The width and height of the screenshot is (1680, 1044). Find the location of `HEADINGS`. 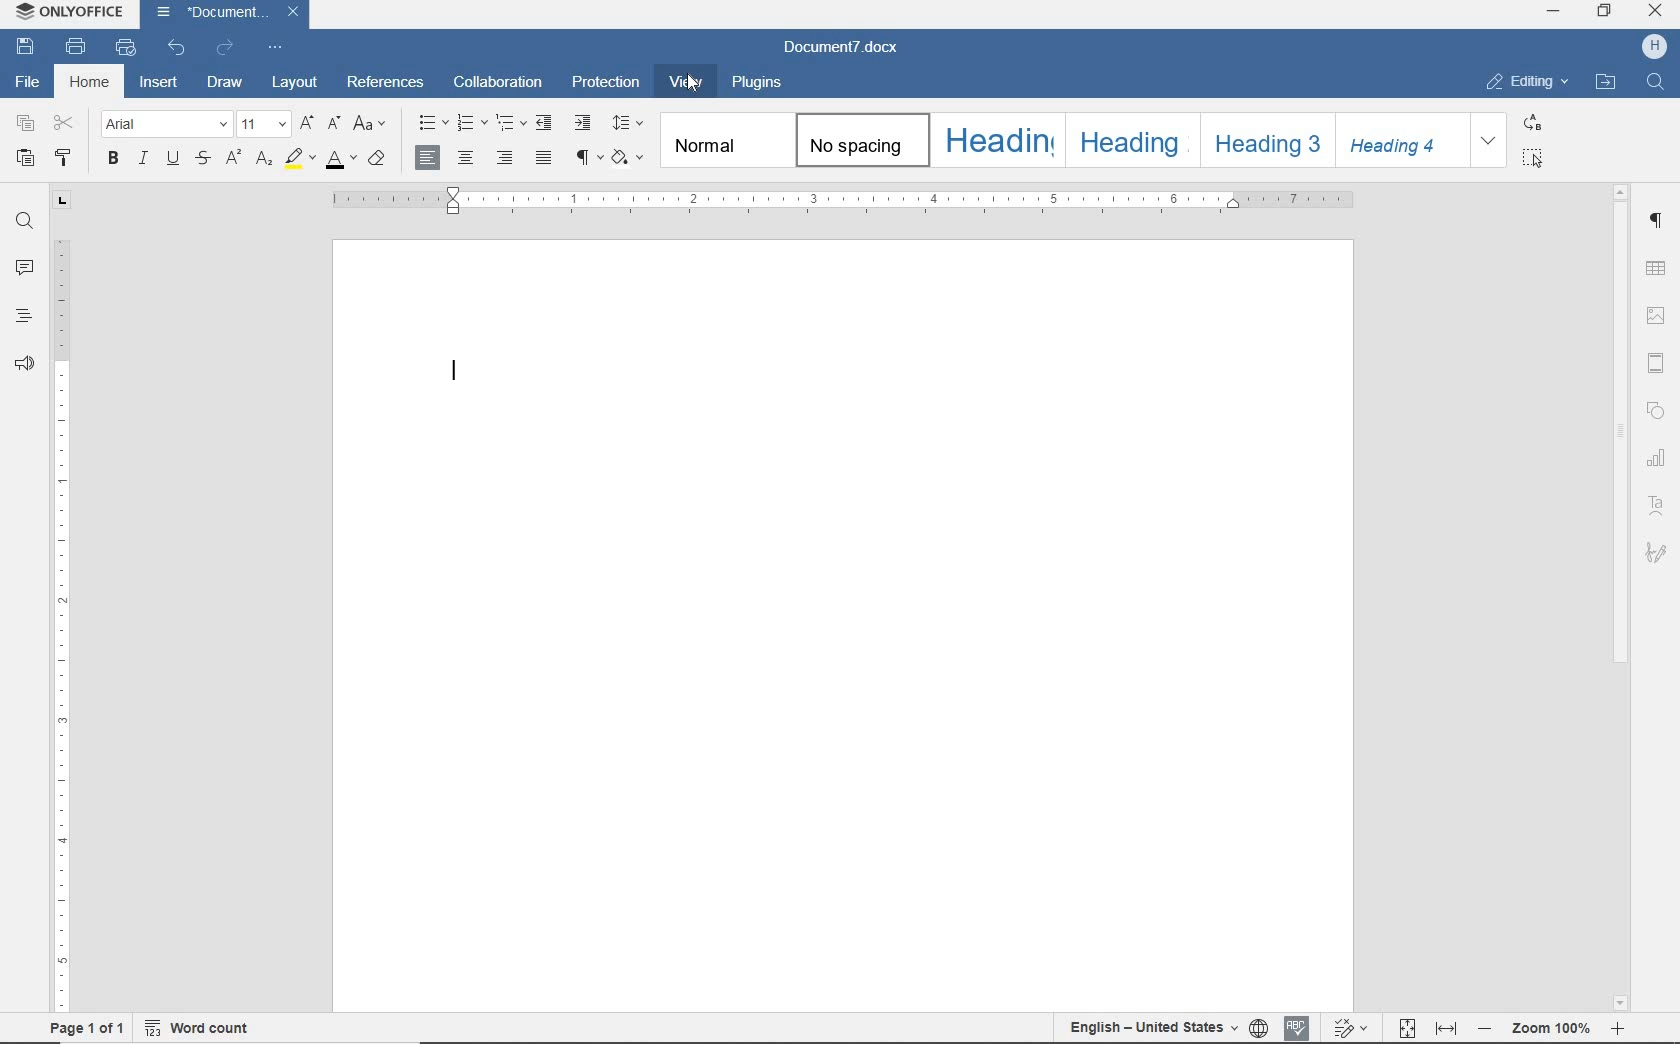

HEADINGS is located at coordinates (23, 316).